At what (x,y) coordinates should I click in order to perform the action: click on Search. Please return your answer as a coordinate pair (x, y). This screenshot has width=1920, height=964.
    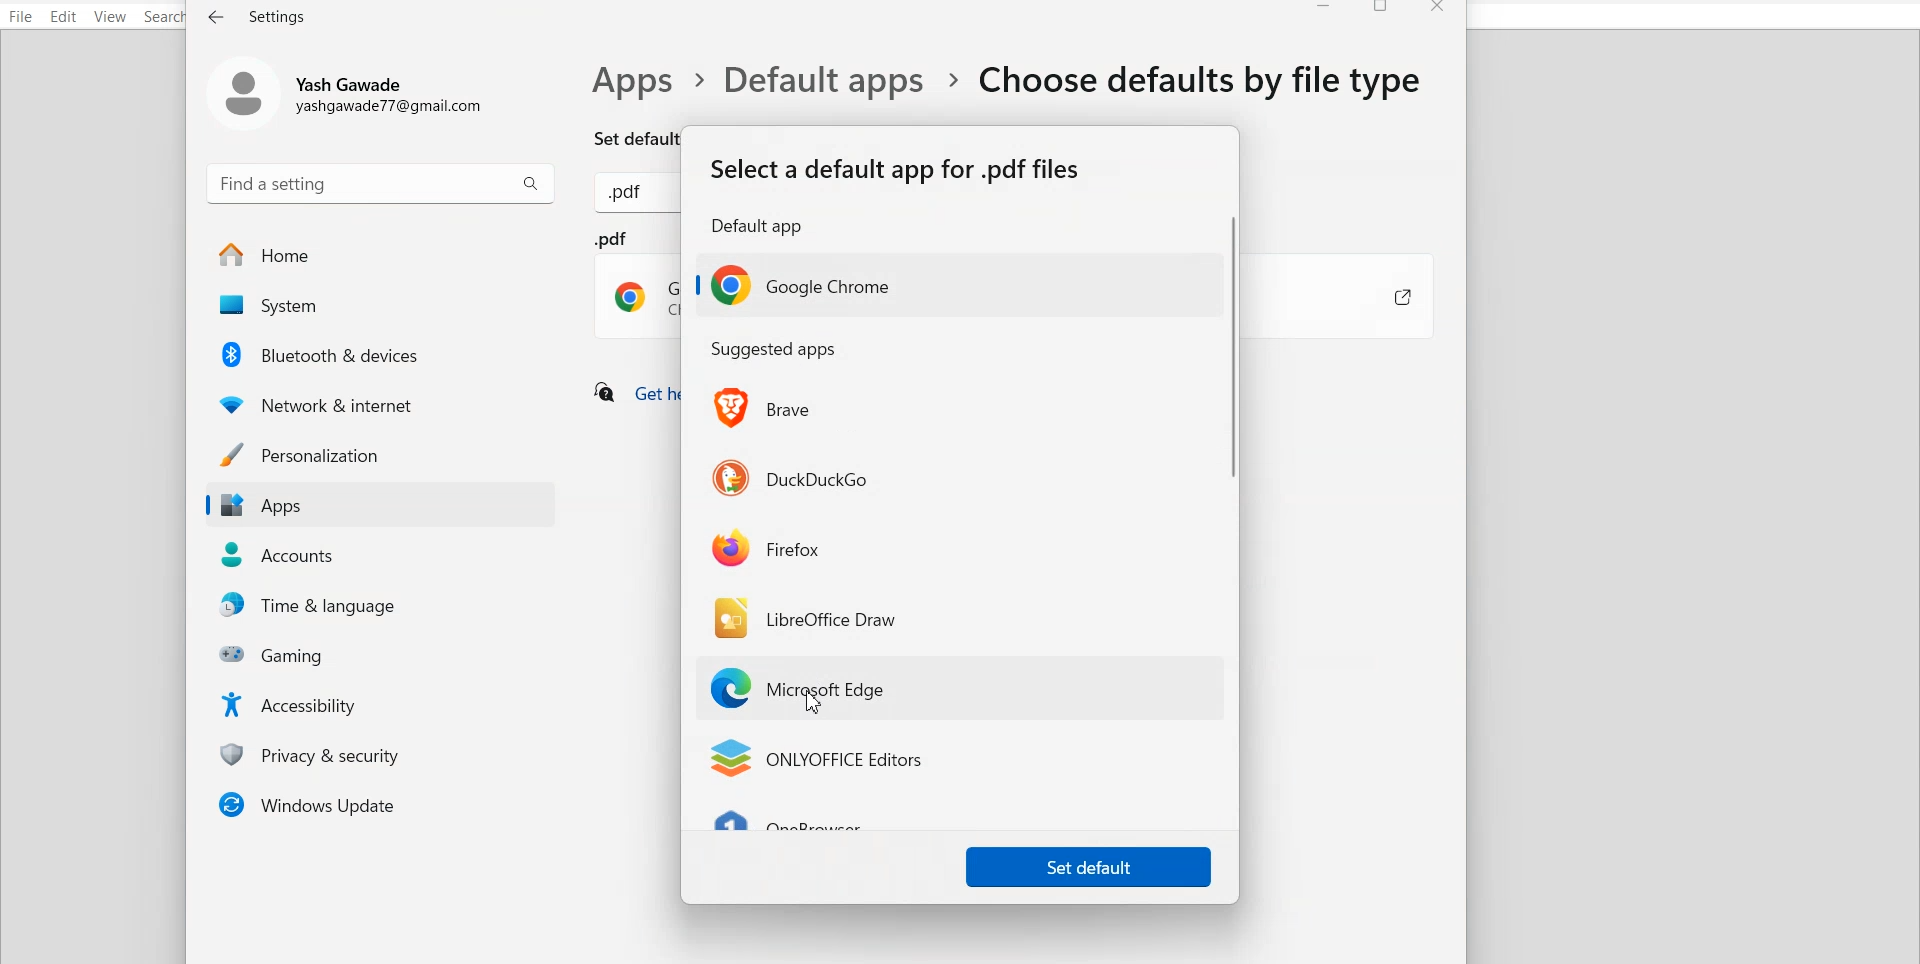
    Looking at the image, I should click on (166, 17).